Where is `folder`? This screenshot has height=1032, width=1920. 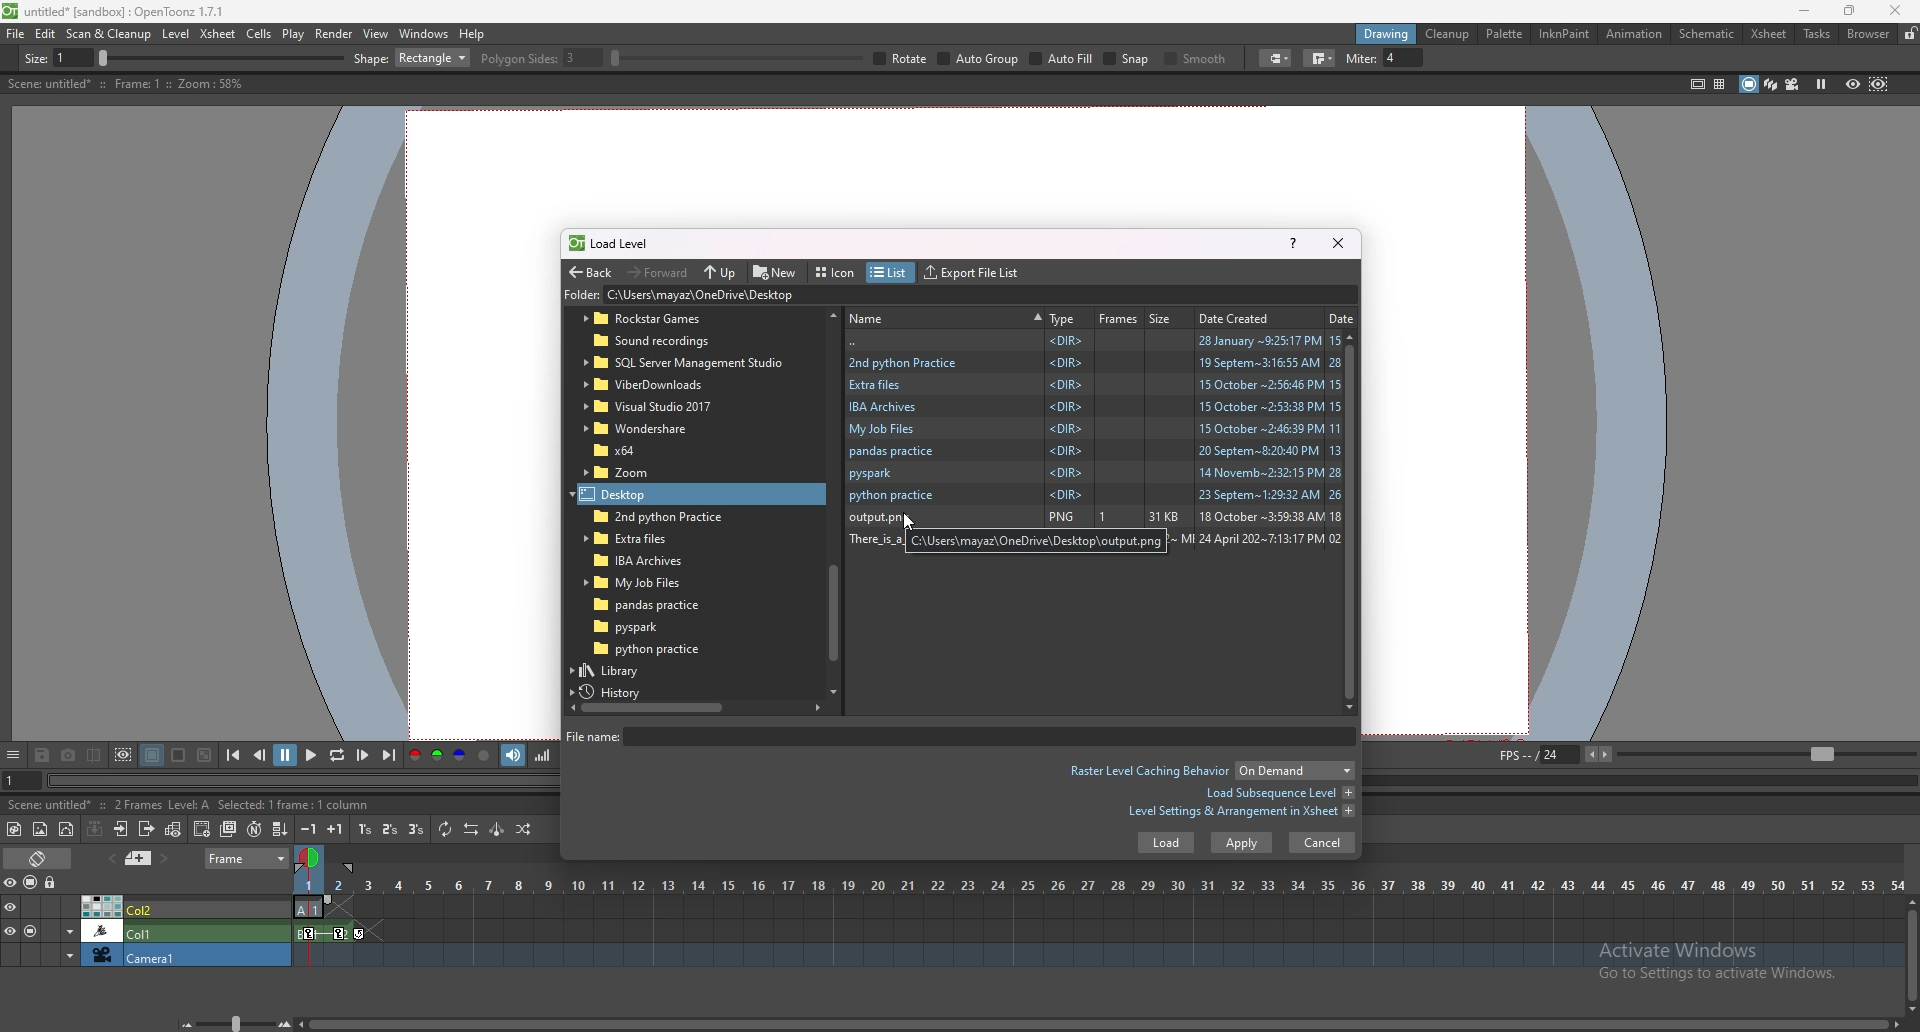
folder is located at coordinates (1093, 407).